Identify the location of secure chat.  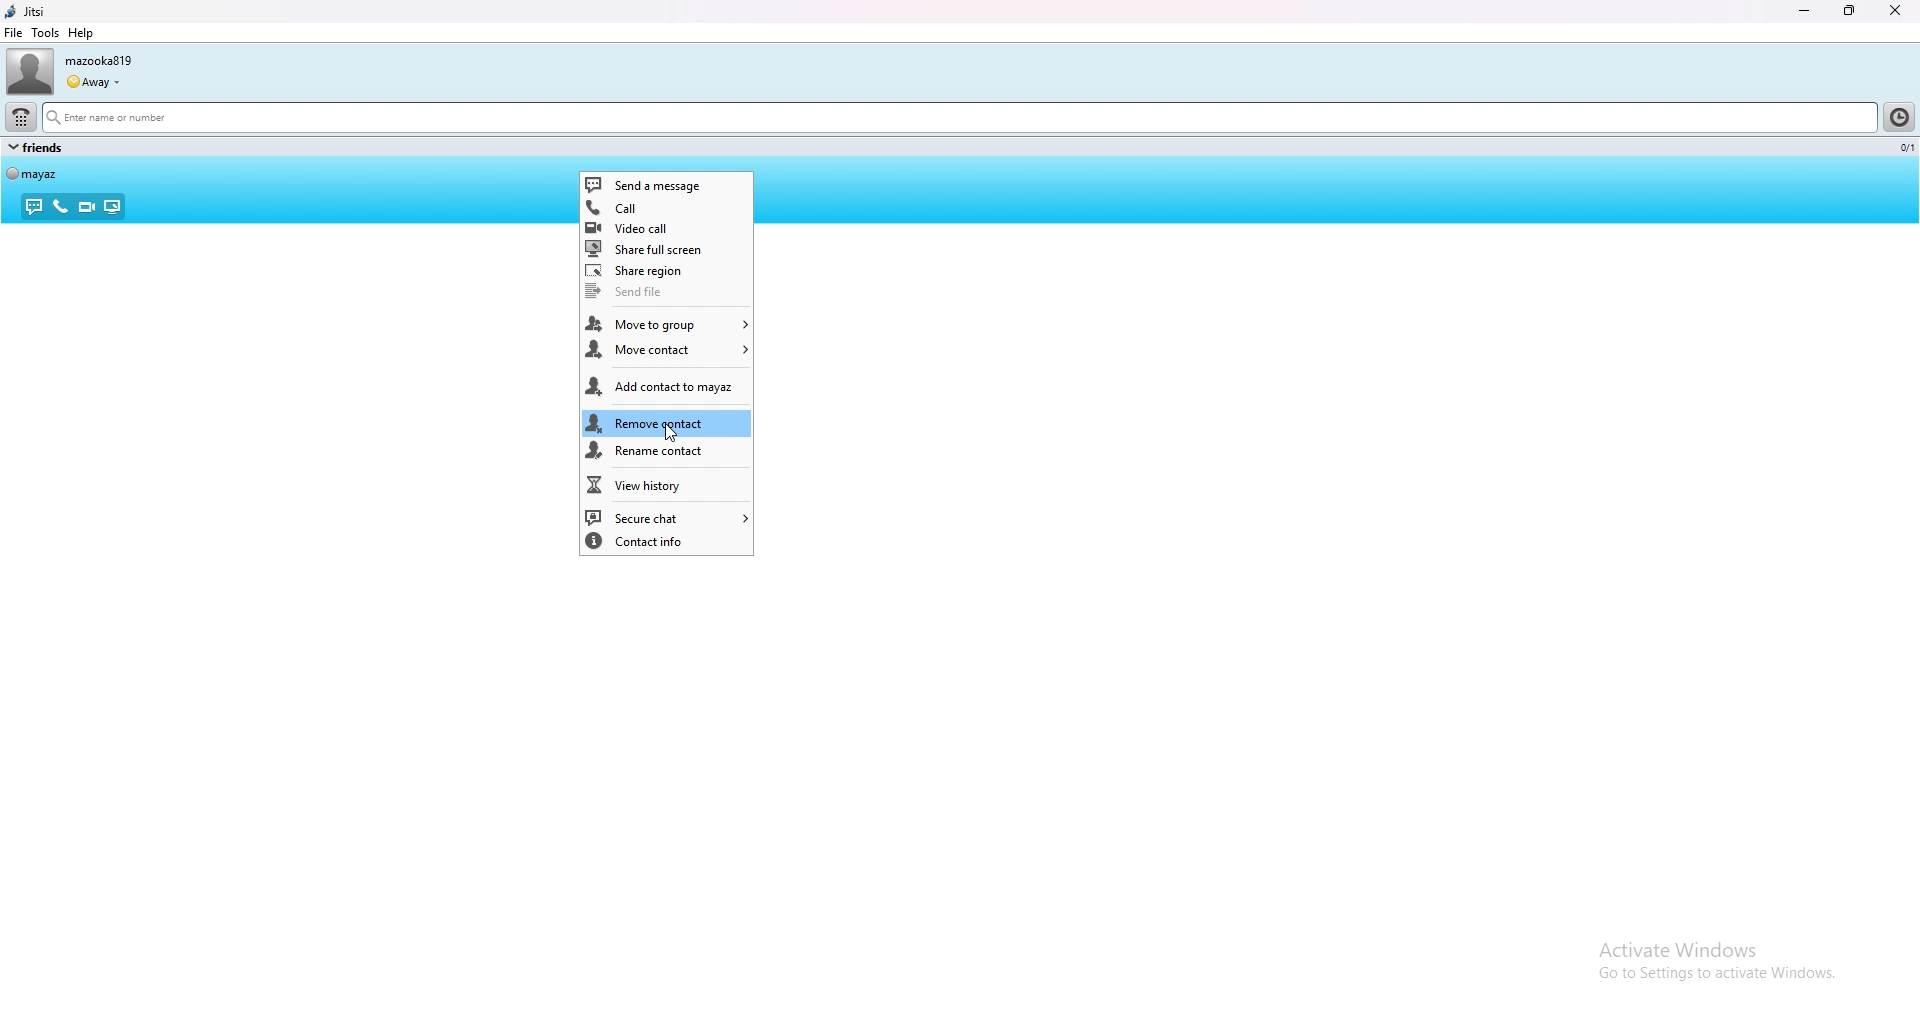
(667, 517).